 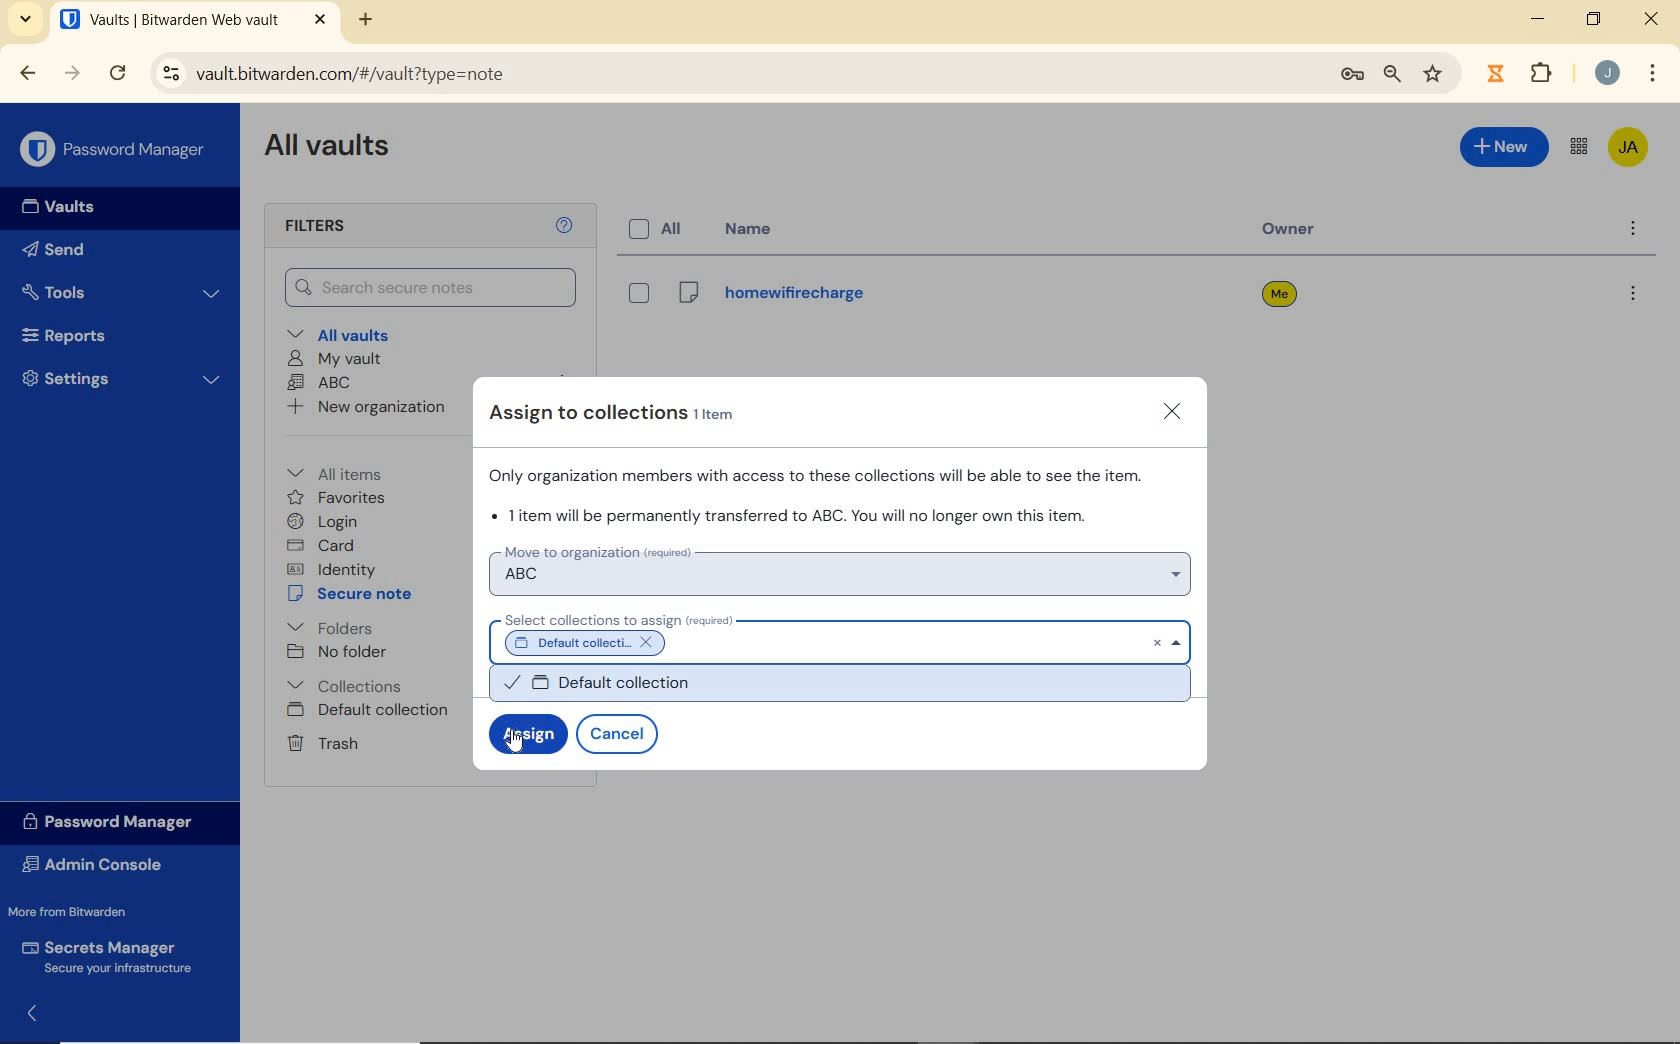 I want to click on expand/collapse, so click(x=26, y=1017).